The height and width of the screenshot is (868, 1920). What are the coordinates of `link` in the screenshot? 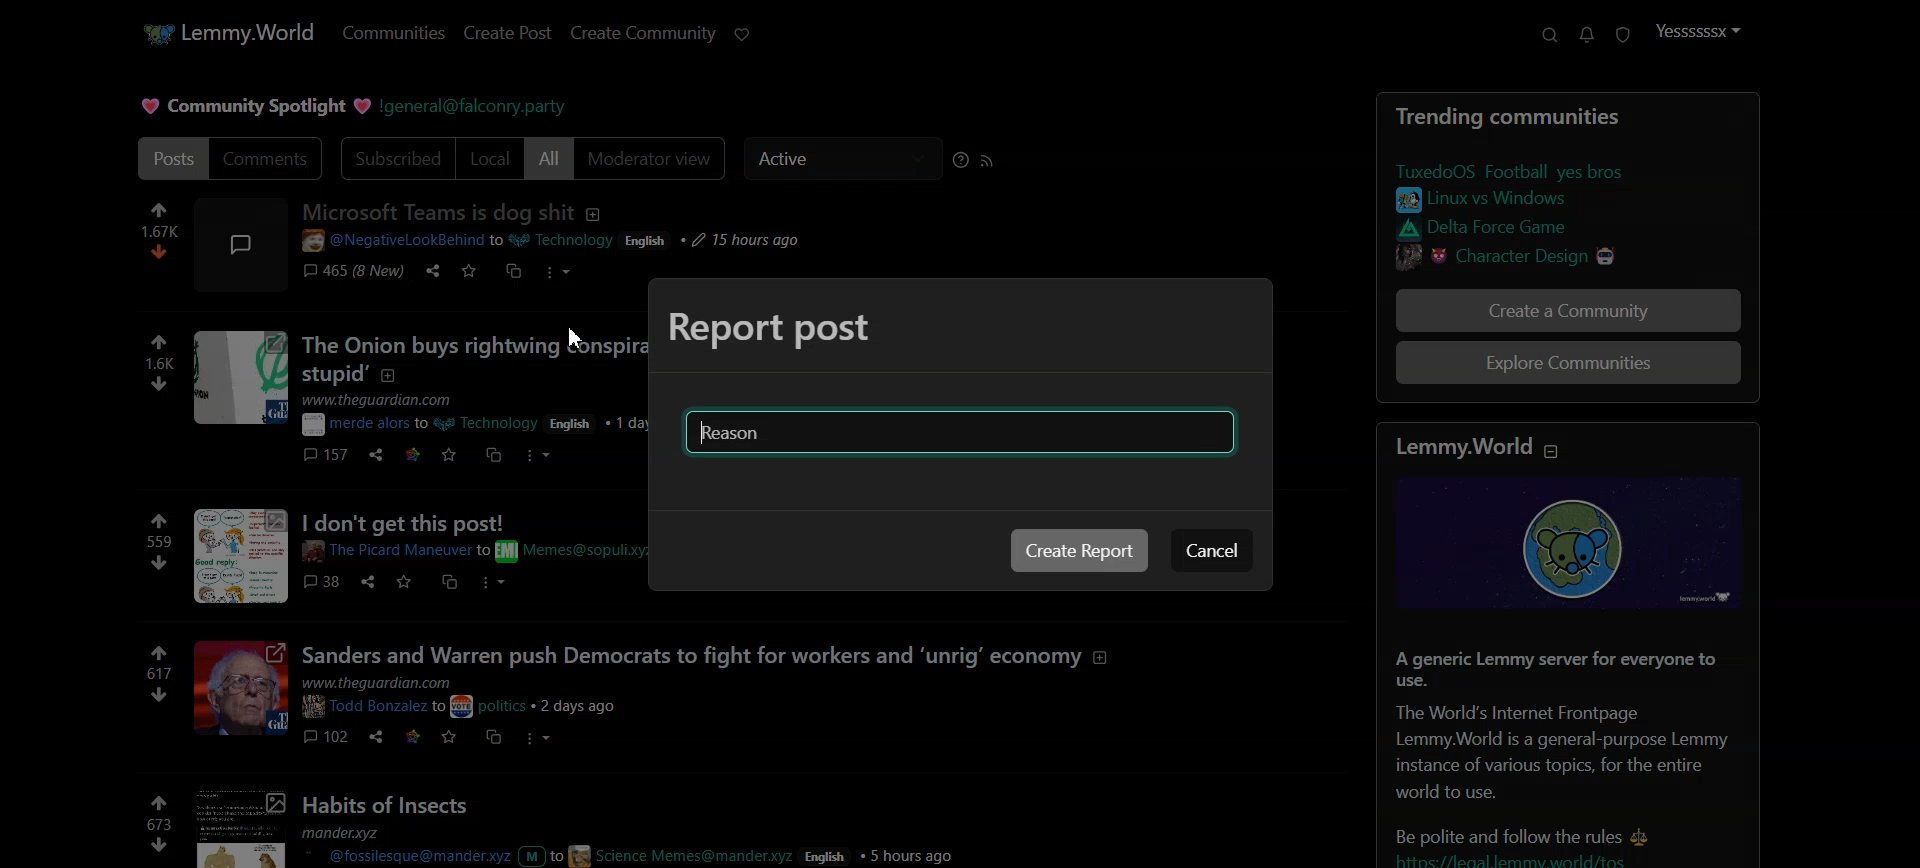 It's located at (161, 654).